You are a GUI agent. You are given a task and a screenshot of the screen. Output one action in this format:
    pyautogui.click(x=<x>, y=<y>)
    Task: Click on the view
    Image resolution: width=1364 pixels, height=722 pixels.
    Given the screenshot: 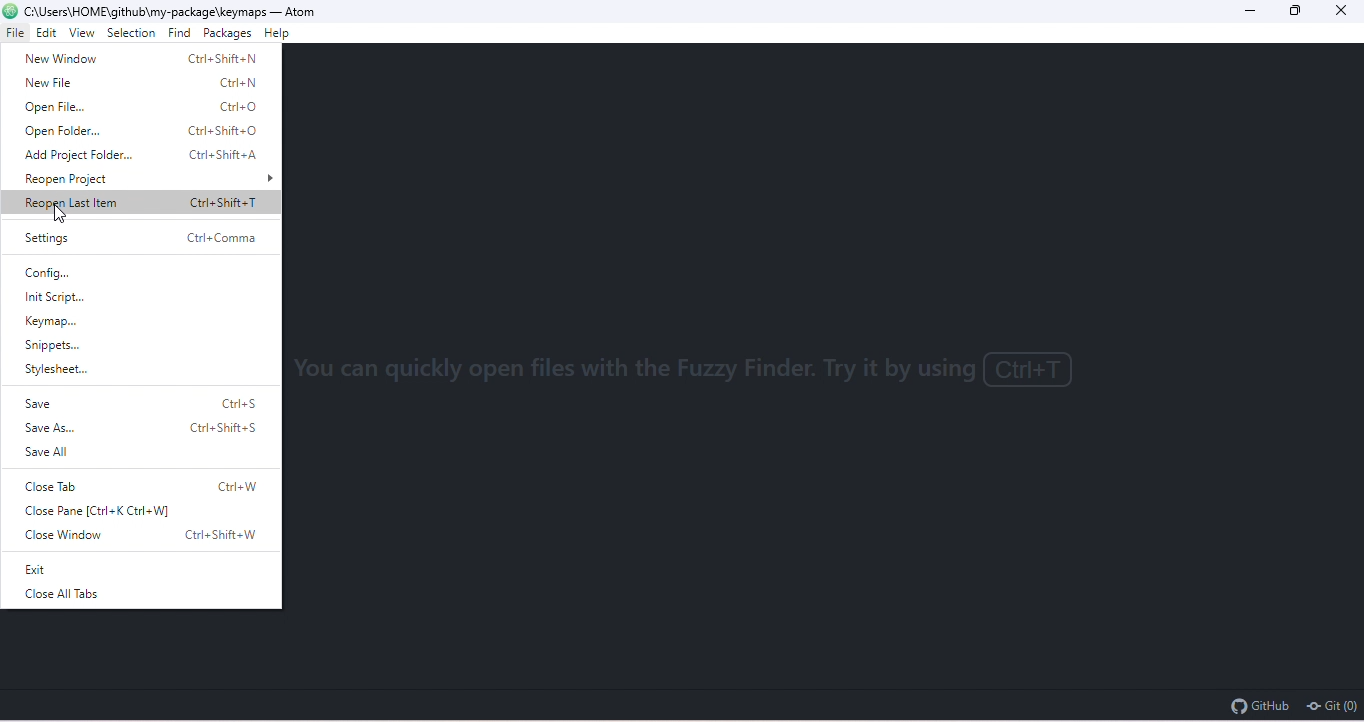 What is the action you would take?
    pyautogui.click(x=87, y=31)
    